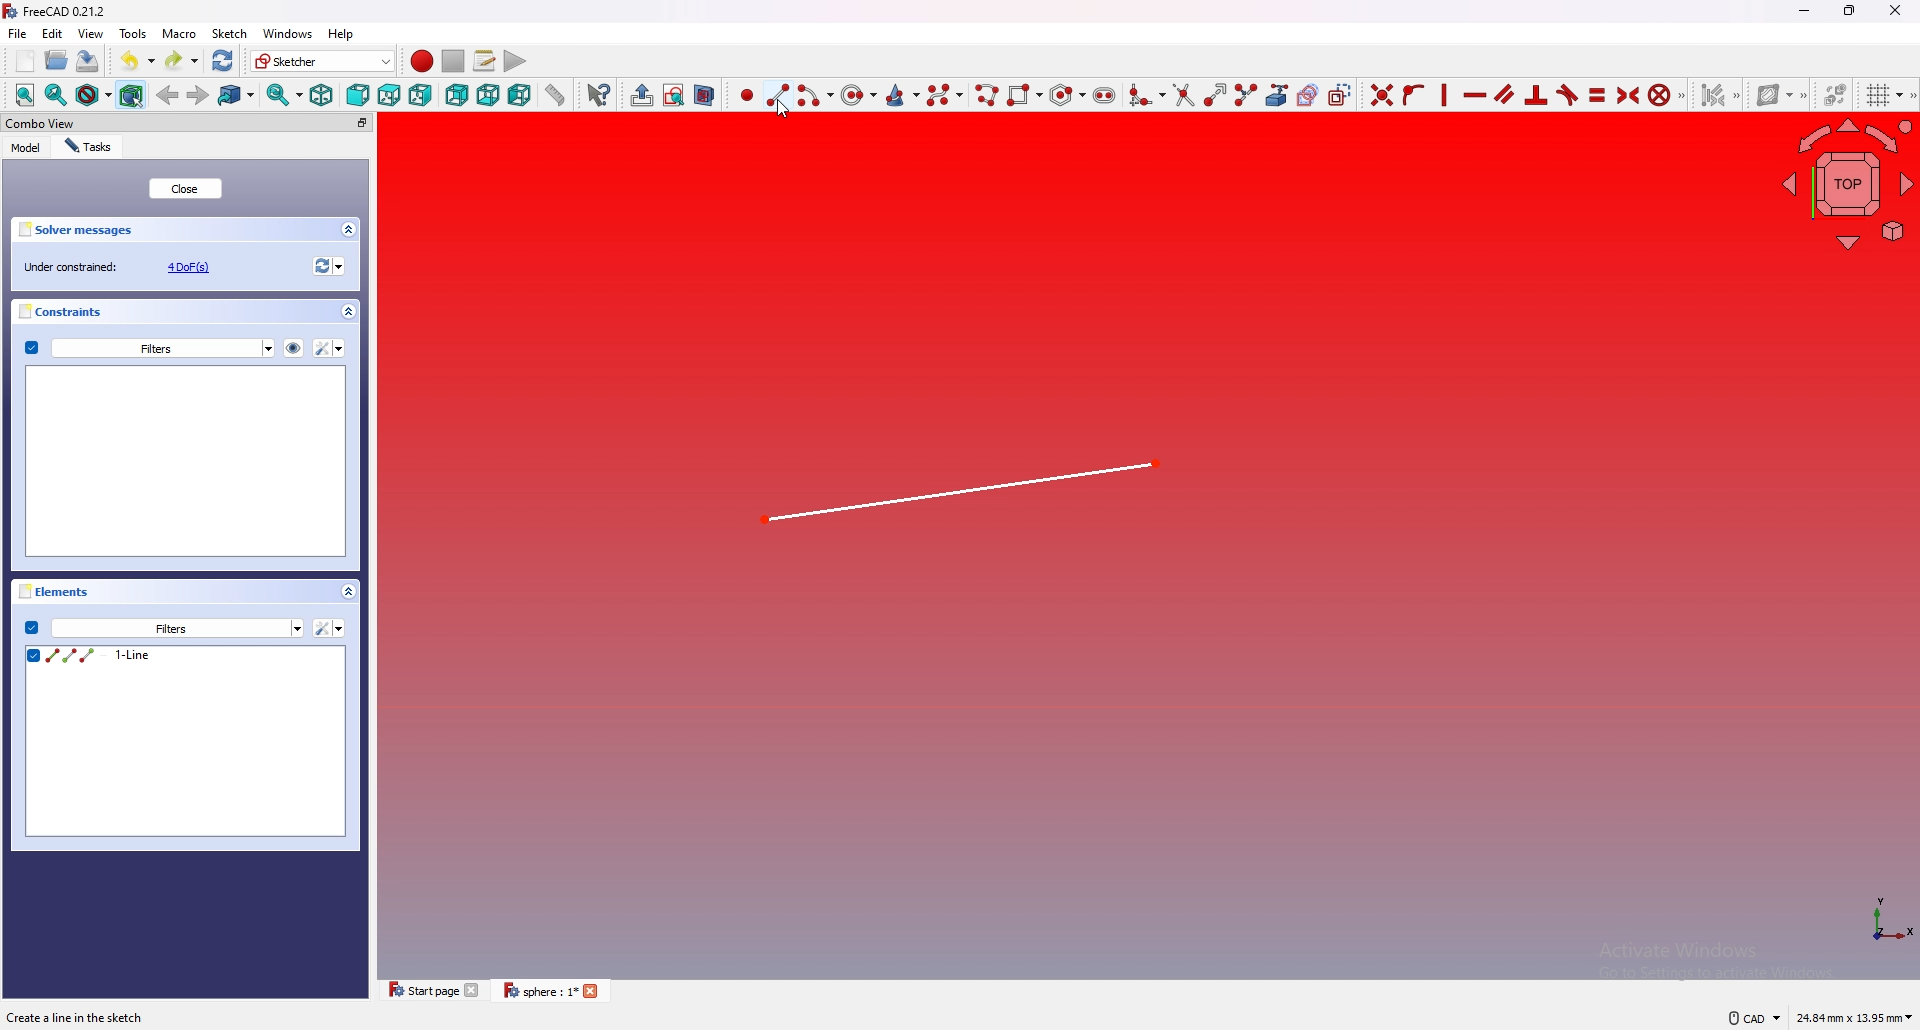 Image resolution: width=1920 pixels, height=1030 pixels. I want to click on Tools, so click(134, 34).